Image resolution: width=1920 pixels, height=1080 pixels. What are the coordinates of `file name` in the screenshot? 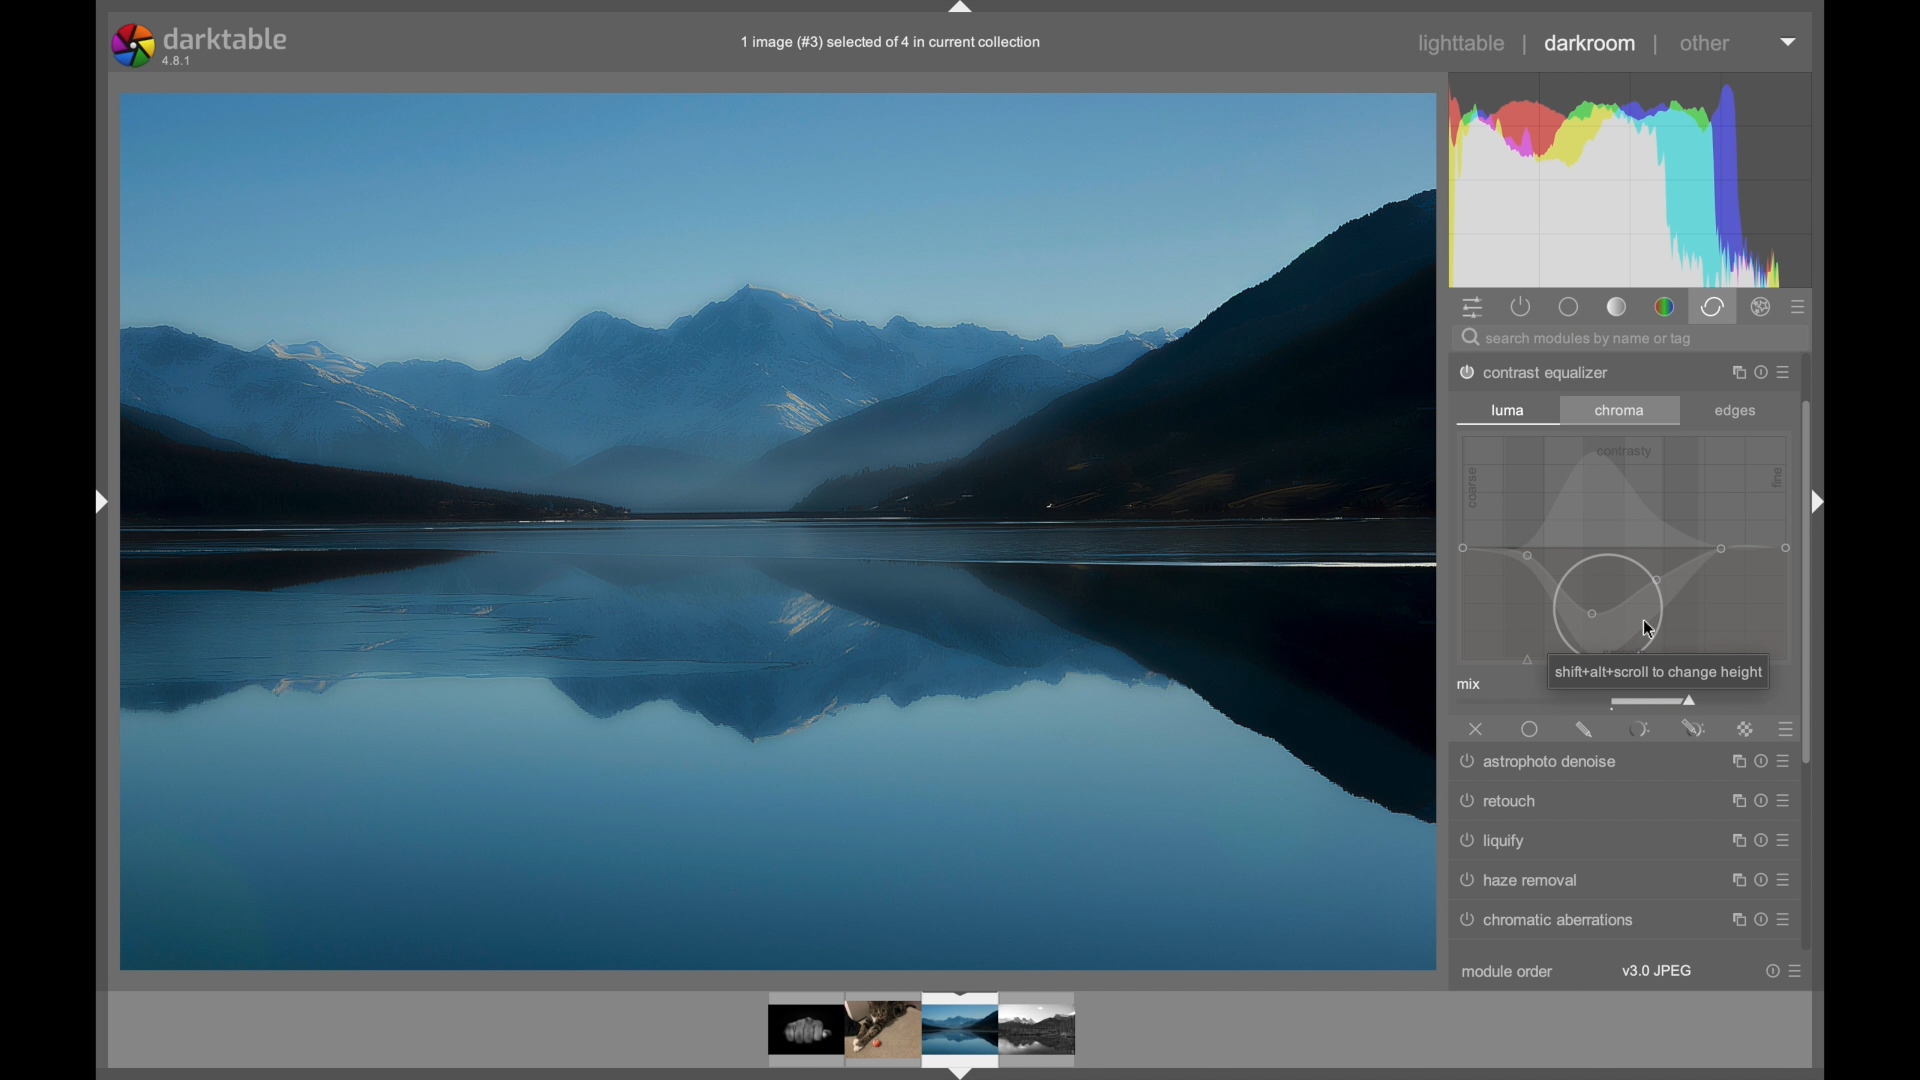 It's located at (888, 43).